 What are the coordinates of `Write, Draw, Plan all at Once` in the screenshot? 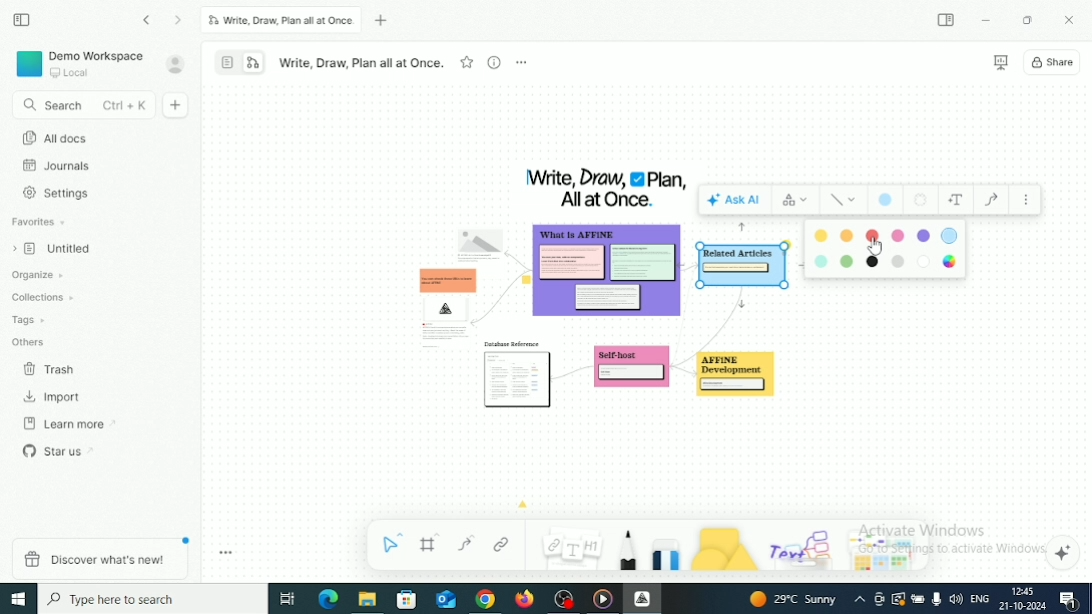 It's located at (361, 63).